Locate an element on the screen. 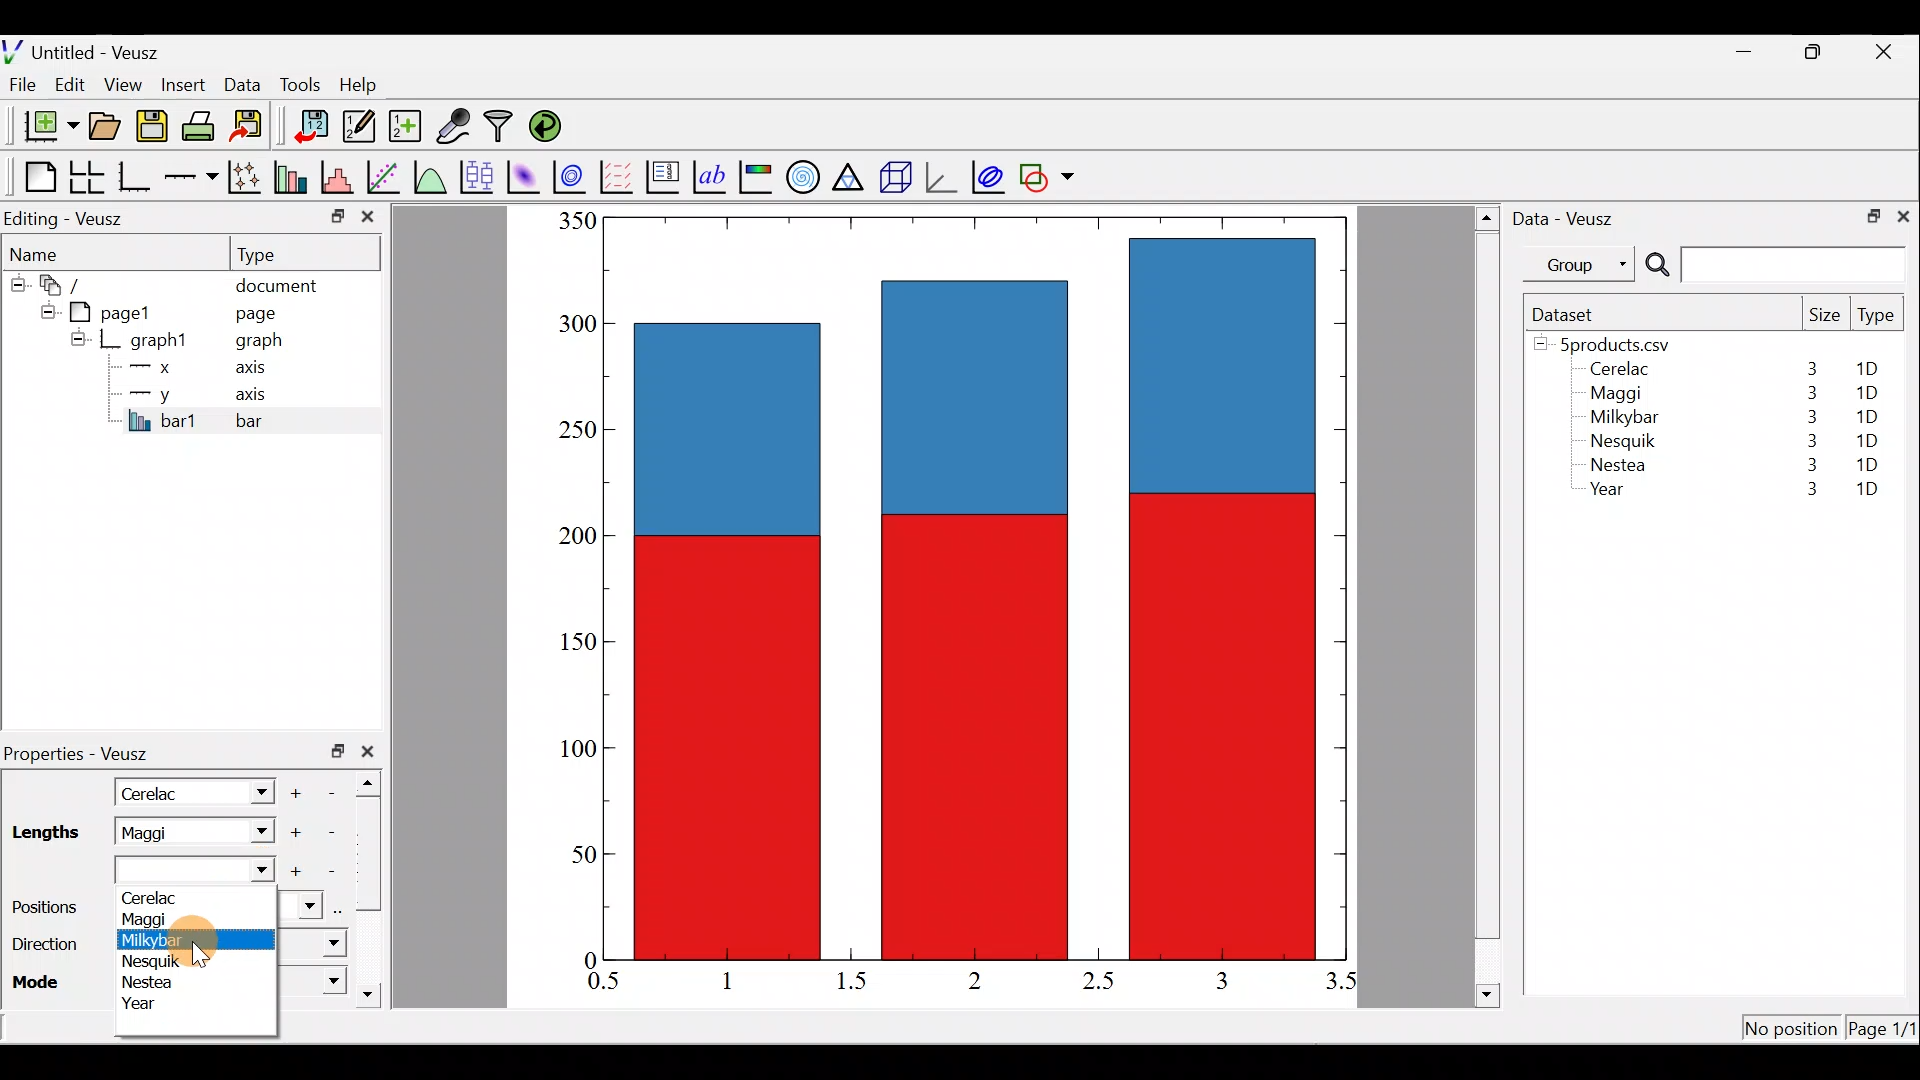 The image size is (1920, 1080). 3 is located at coordinates (1808, 417).